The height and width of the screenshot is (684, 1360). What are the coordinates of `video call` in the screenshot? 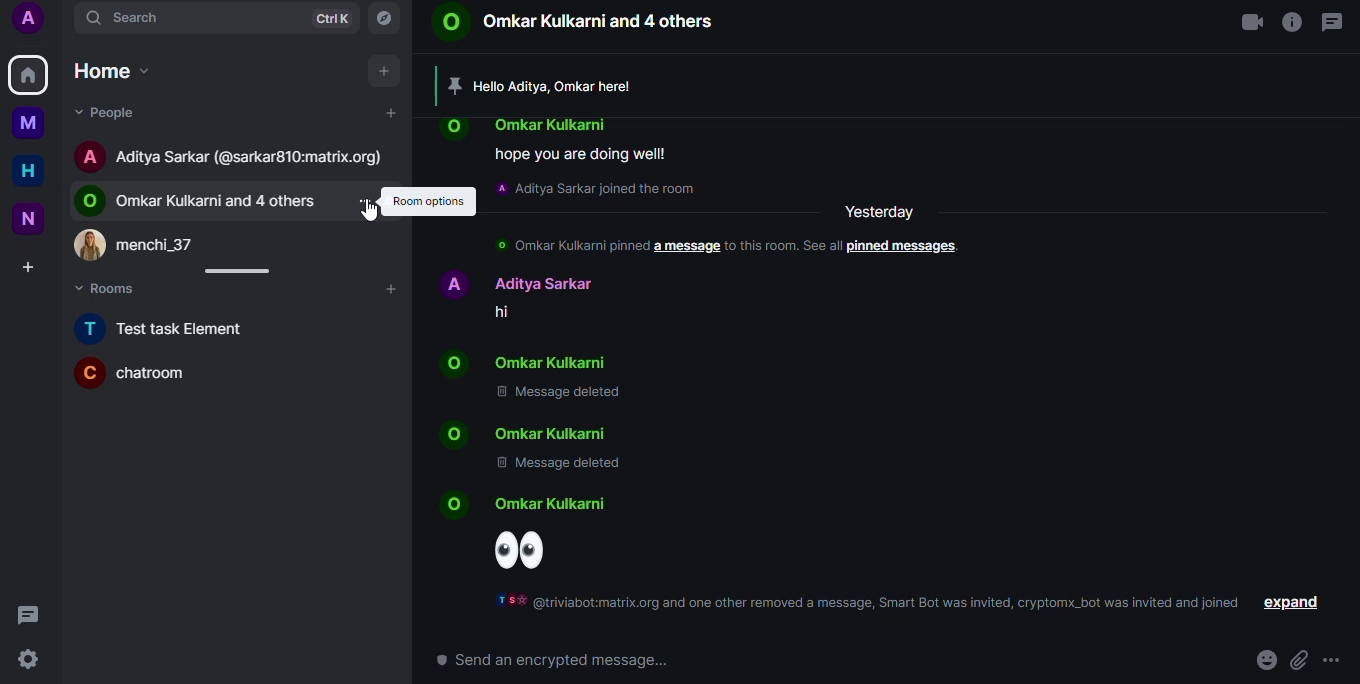 It's located at (1250, 24).